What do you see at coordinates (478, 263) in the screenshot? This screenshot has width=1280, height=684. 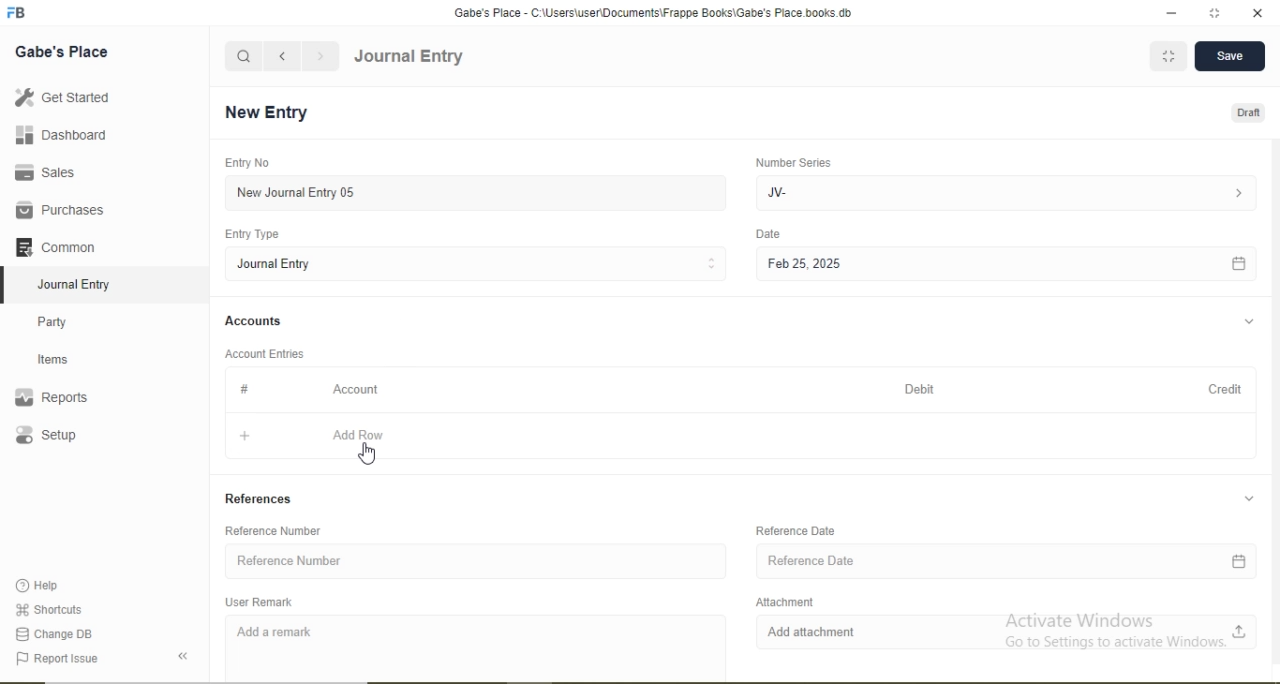 I see `Journal Entry` at bounding box center [478, 263].